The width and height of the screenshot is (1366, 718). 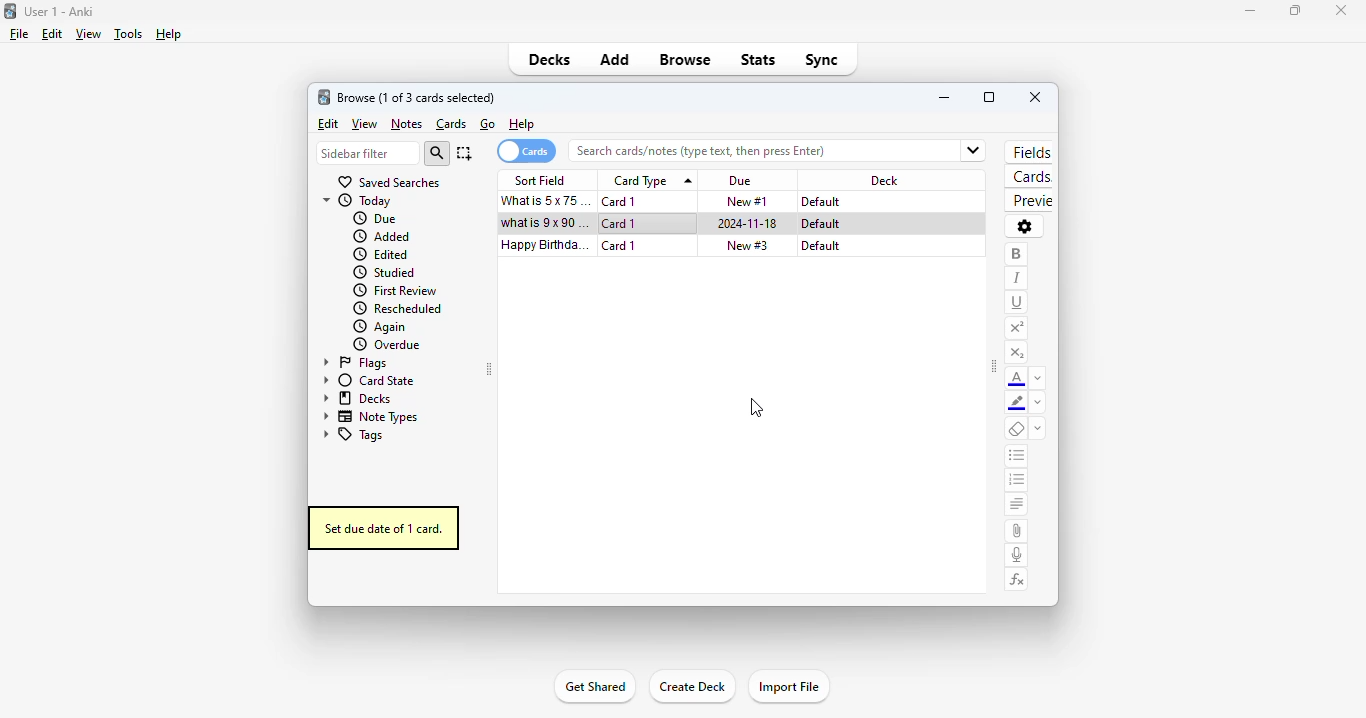 What do you see at coordinates (550, 59) in the screenshot?
I see `decks` at bounding box center [550, 59].